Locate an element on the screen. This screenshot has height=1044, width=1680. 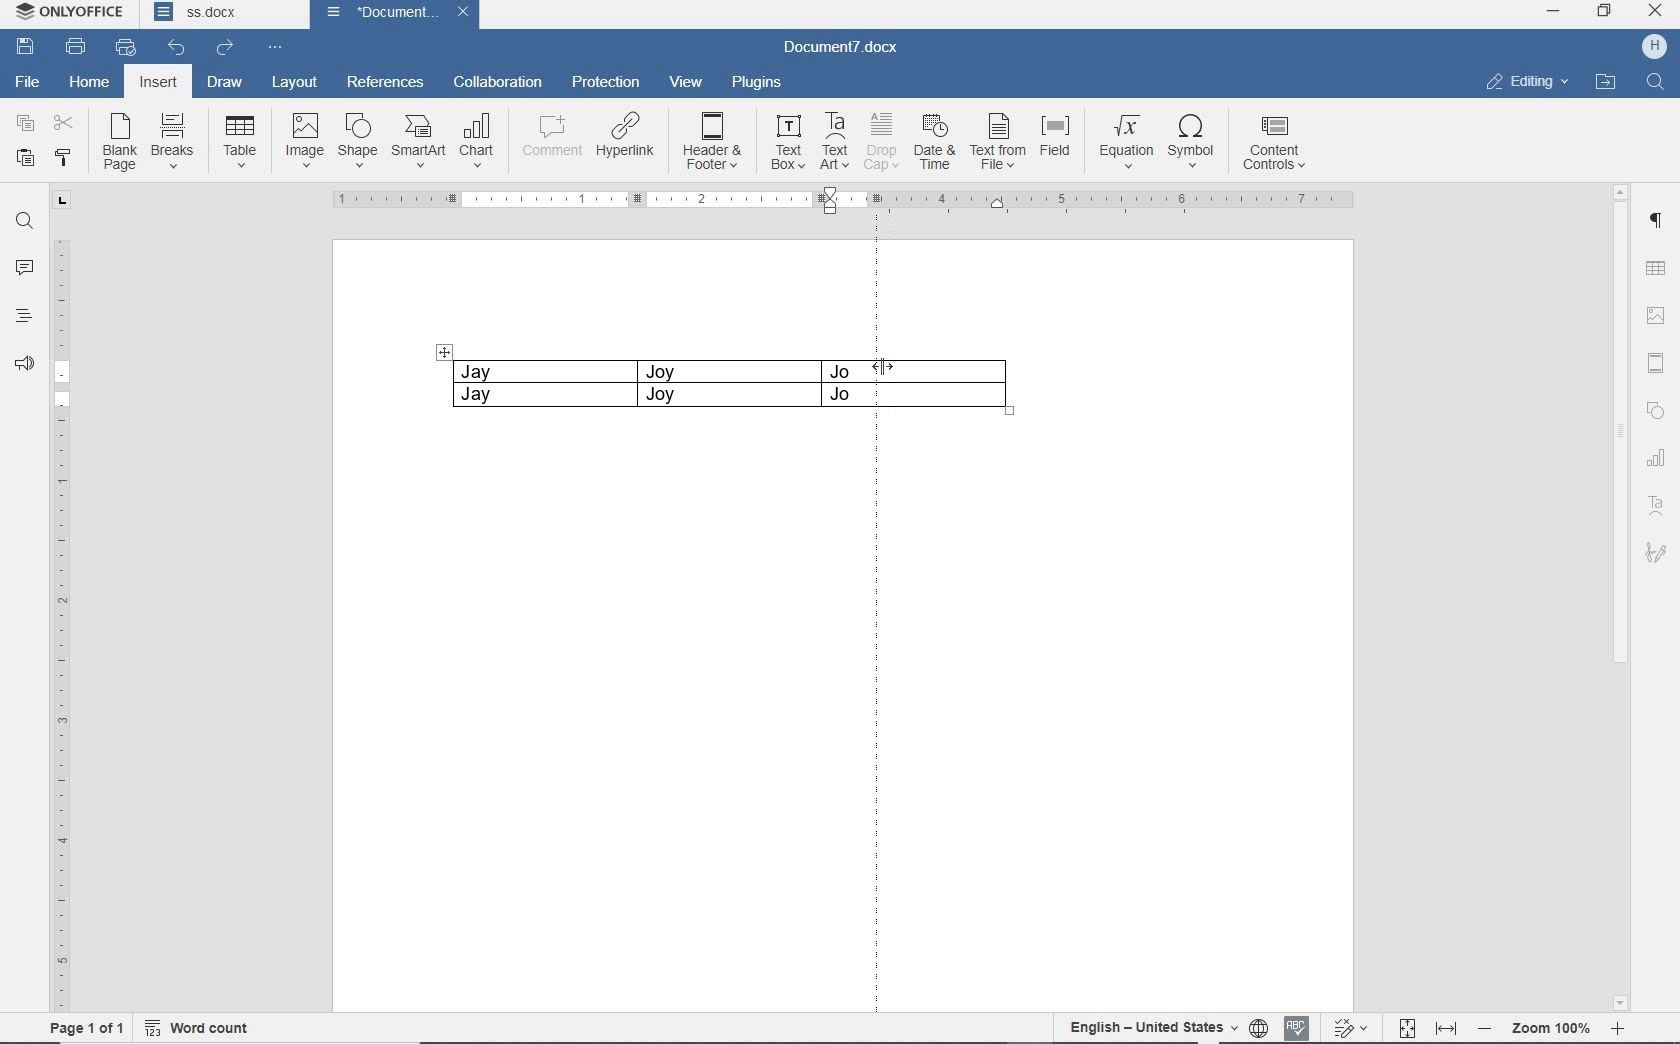
DATE &TIME is located at coordinates (934, 141).